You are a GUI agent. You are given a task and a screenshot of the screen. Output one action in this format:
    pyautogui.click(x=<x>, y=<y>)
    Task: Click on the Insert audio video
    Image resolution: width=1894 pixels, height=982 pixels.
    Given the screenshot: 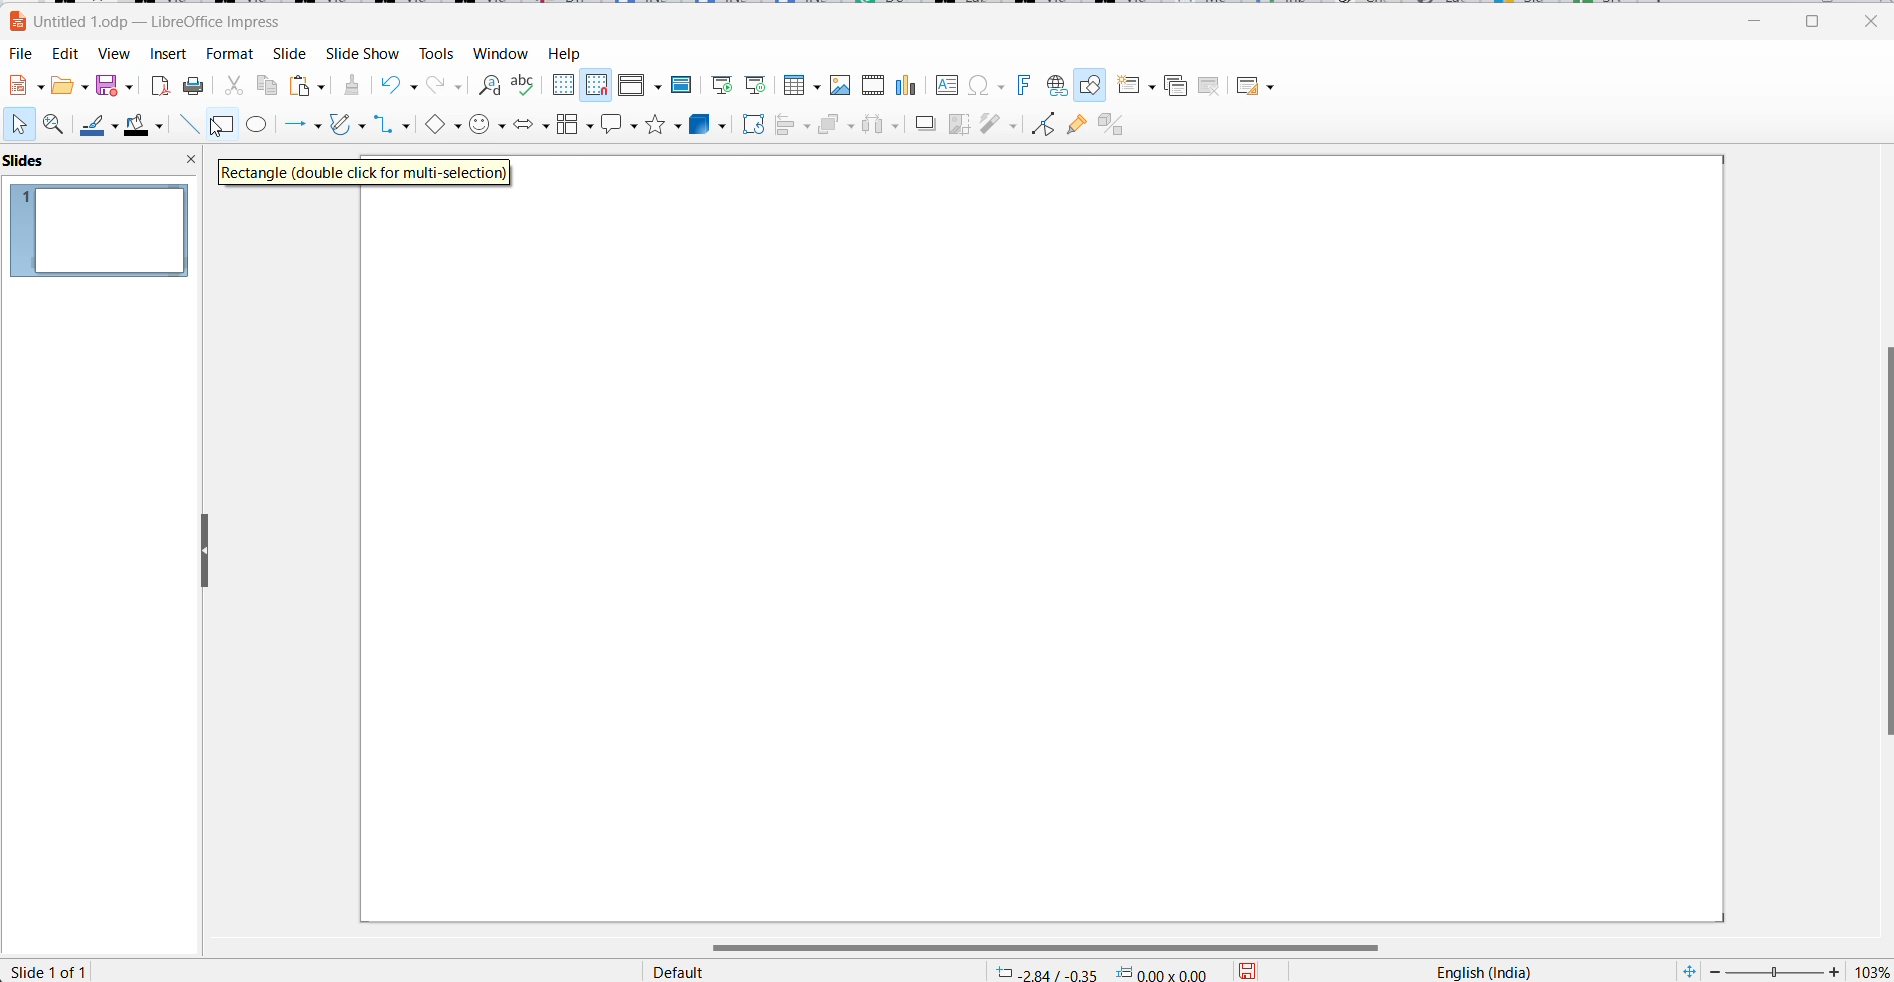 What is the action you would take?
    pyautogui.click(x=875, y=86)
    